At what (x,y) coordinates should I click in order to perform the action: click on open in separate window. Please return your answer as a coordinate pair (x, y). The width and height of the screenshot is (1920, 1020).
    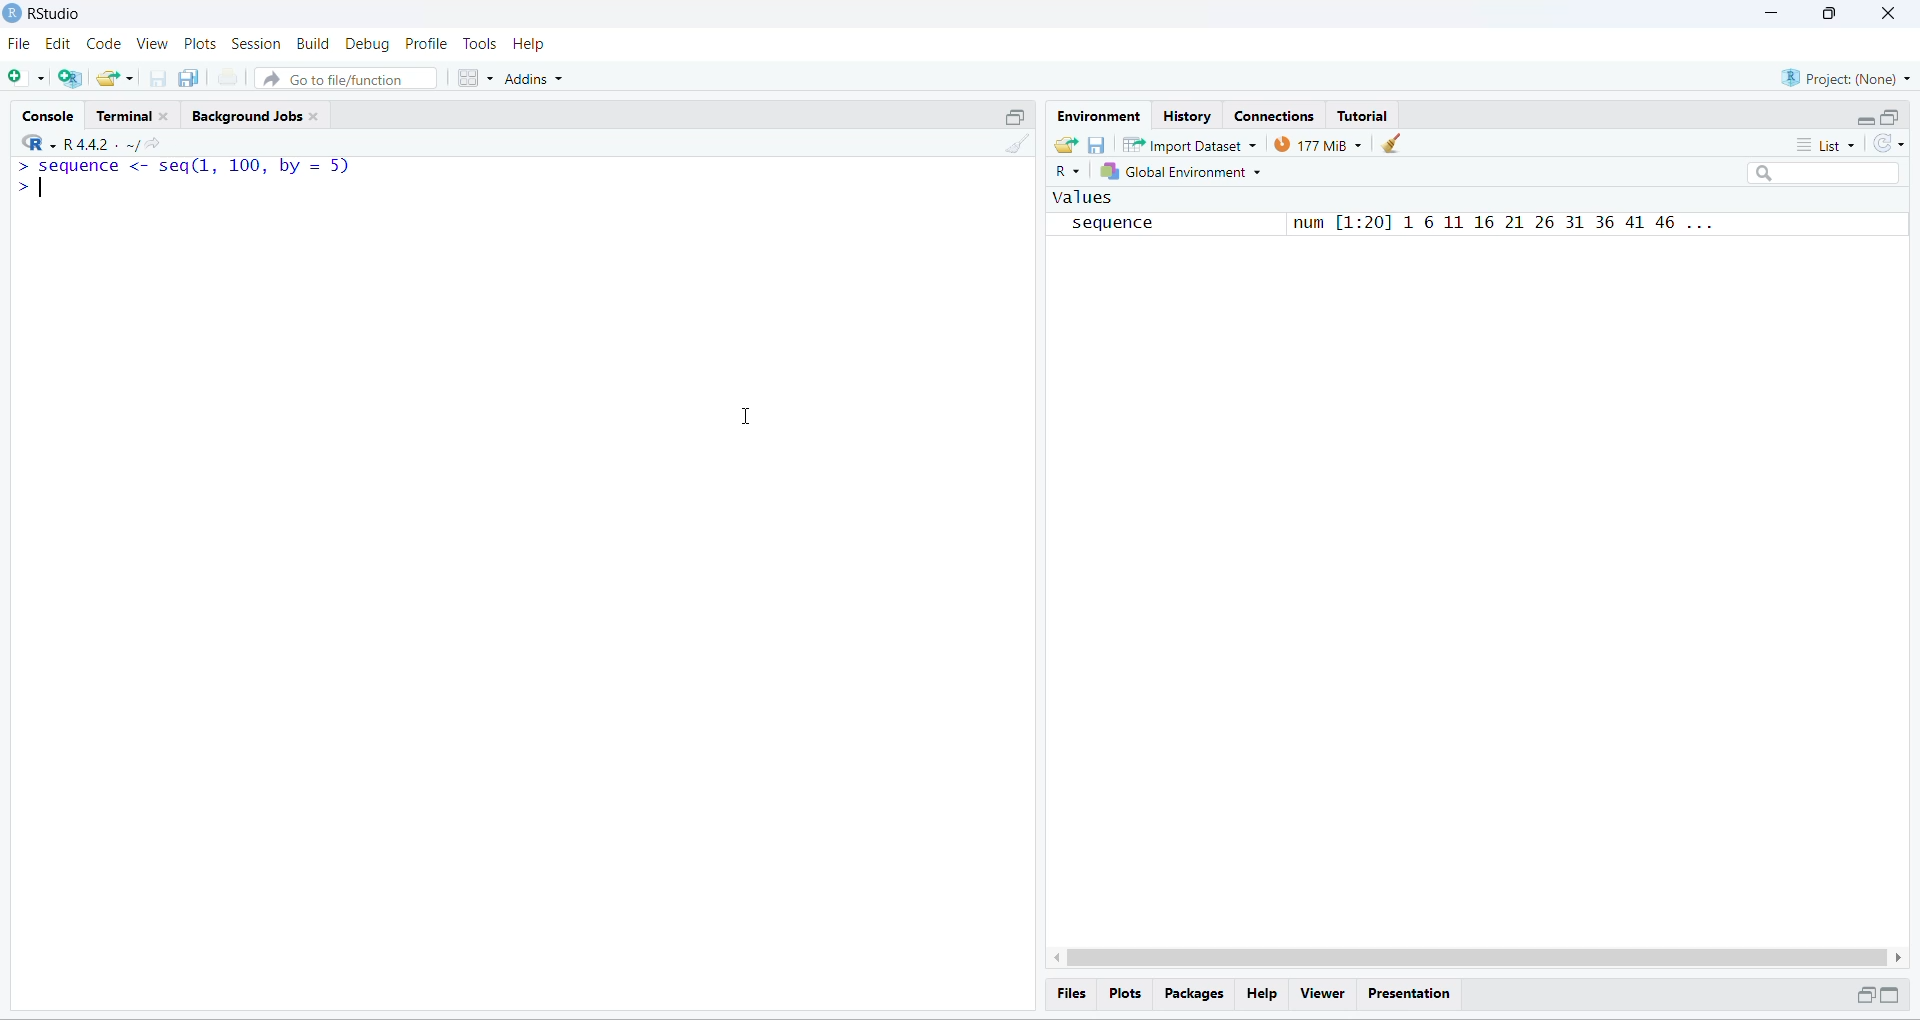
    Looking at the image, I should click on (1017, 117).